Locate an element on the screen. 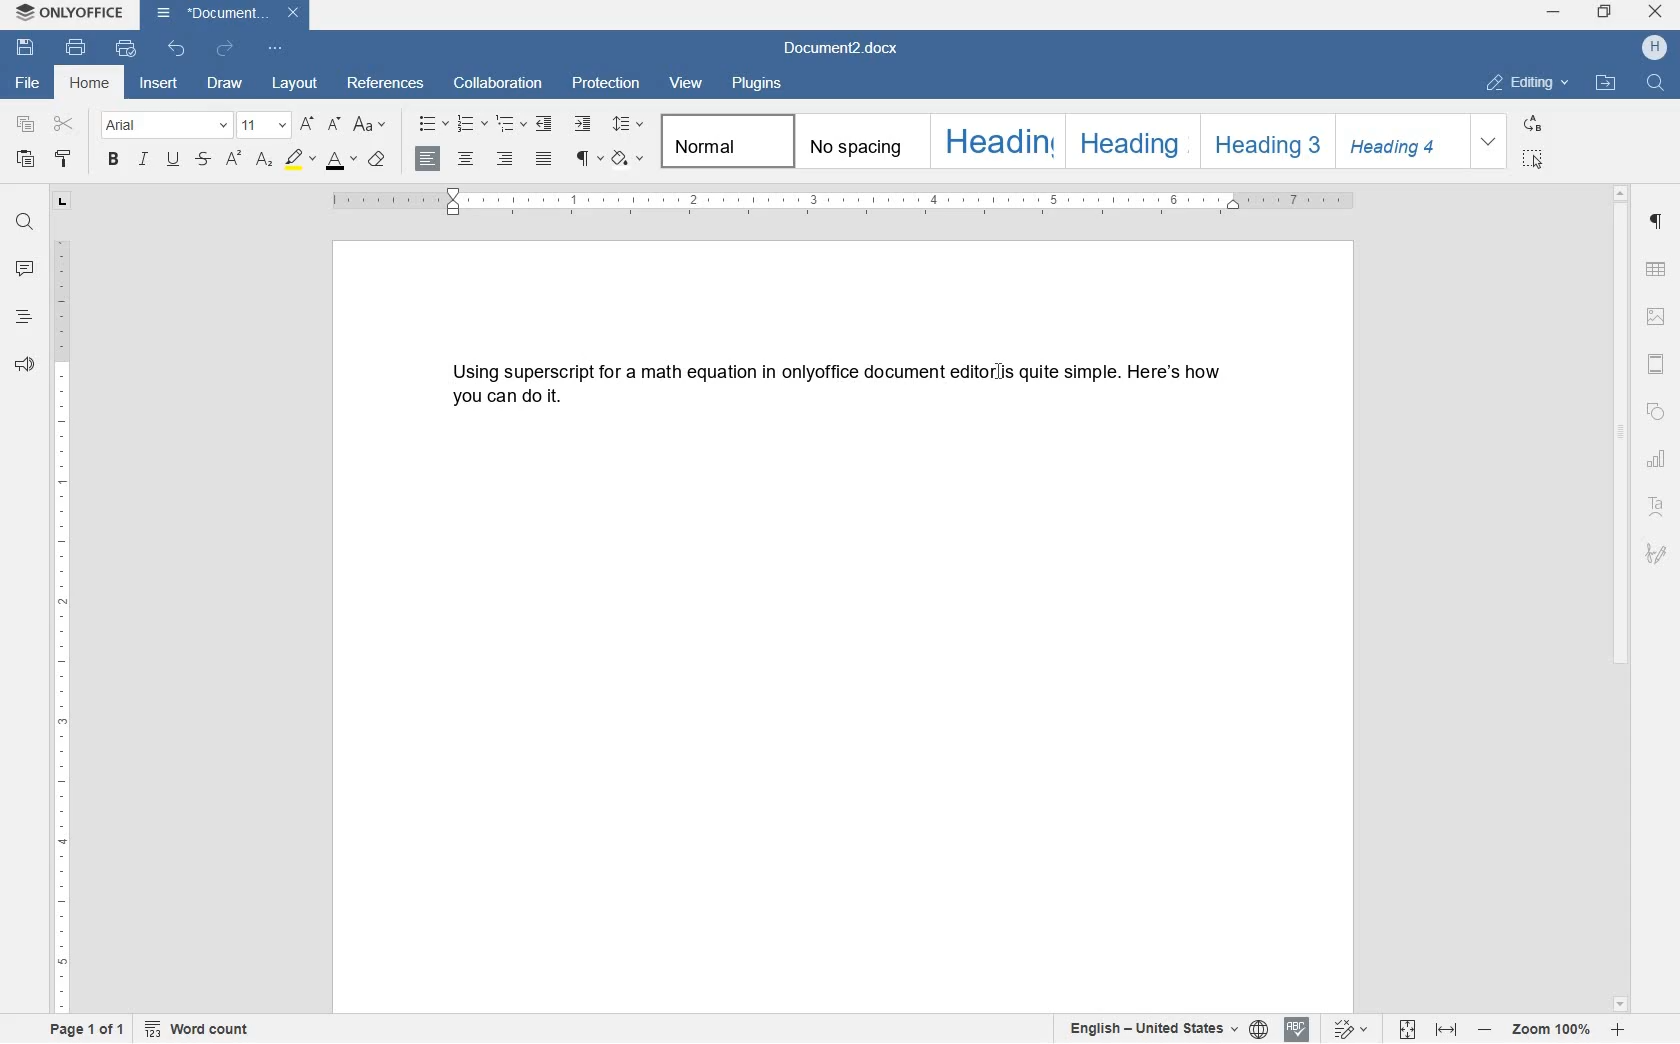 The width and height of the screenshot is (1680, 1044). increase indent is located at coordinates (582, 124).